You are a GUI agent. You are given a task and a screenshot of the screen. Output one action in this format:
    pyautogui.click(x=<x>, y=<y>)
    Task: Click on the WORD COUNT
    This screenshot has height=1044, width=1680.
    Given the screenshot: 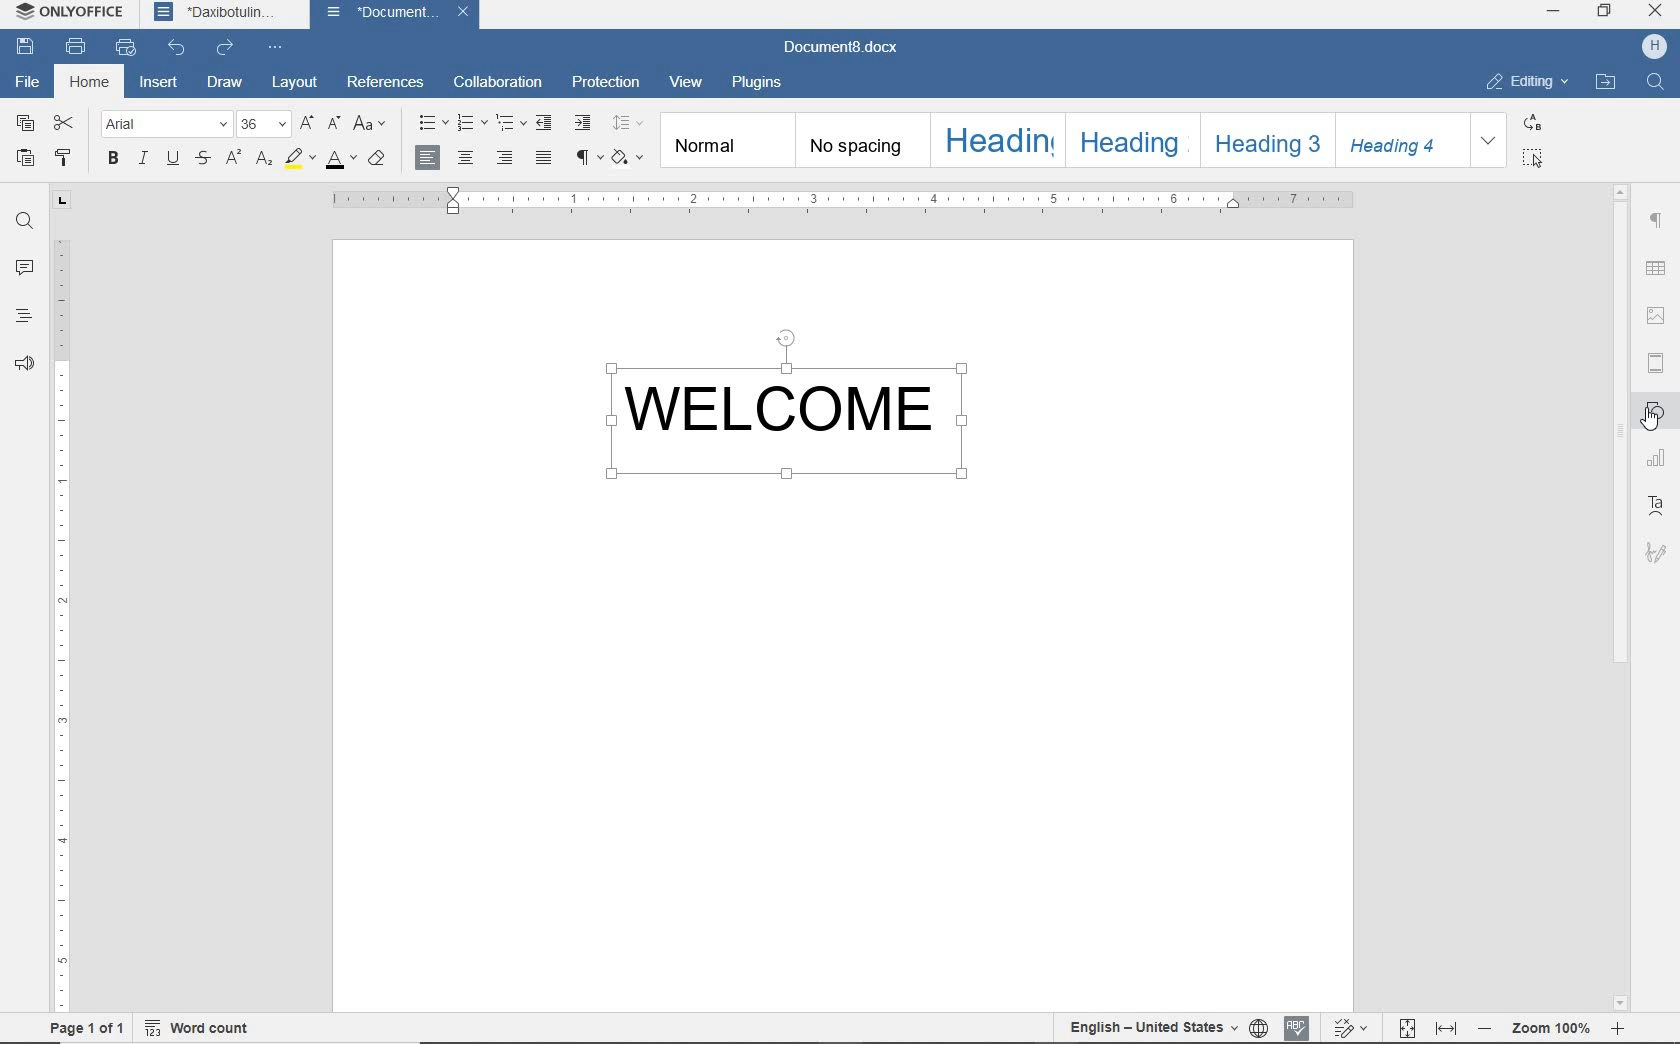 What is the action you would take?
    pyautogui.click(x=199, y=1027)
    